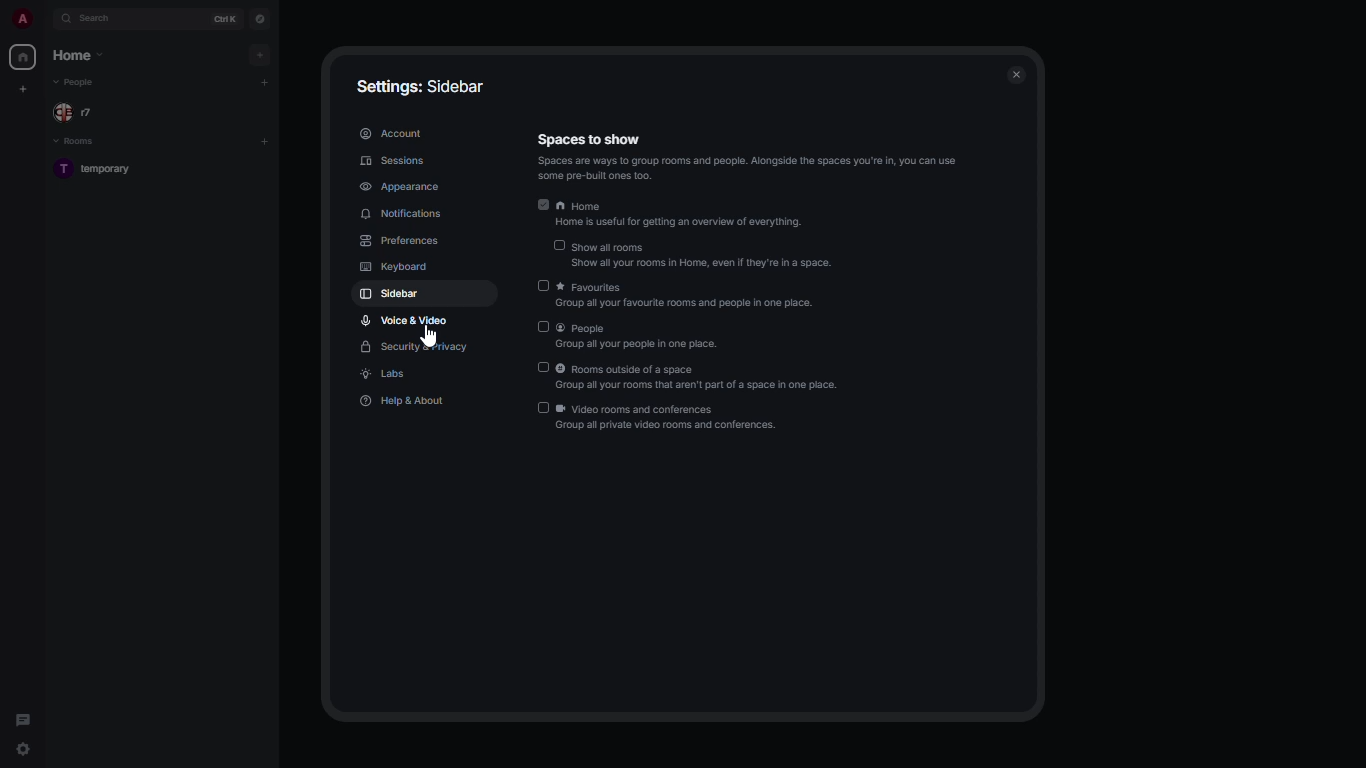 This screenshot has width=1366, height=768. Describe the element at coordinates (638, 336) in the screenshot. I see `people` at that location.